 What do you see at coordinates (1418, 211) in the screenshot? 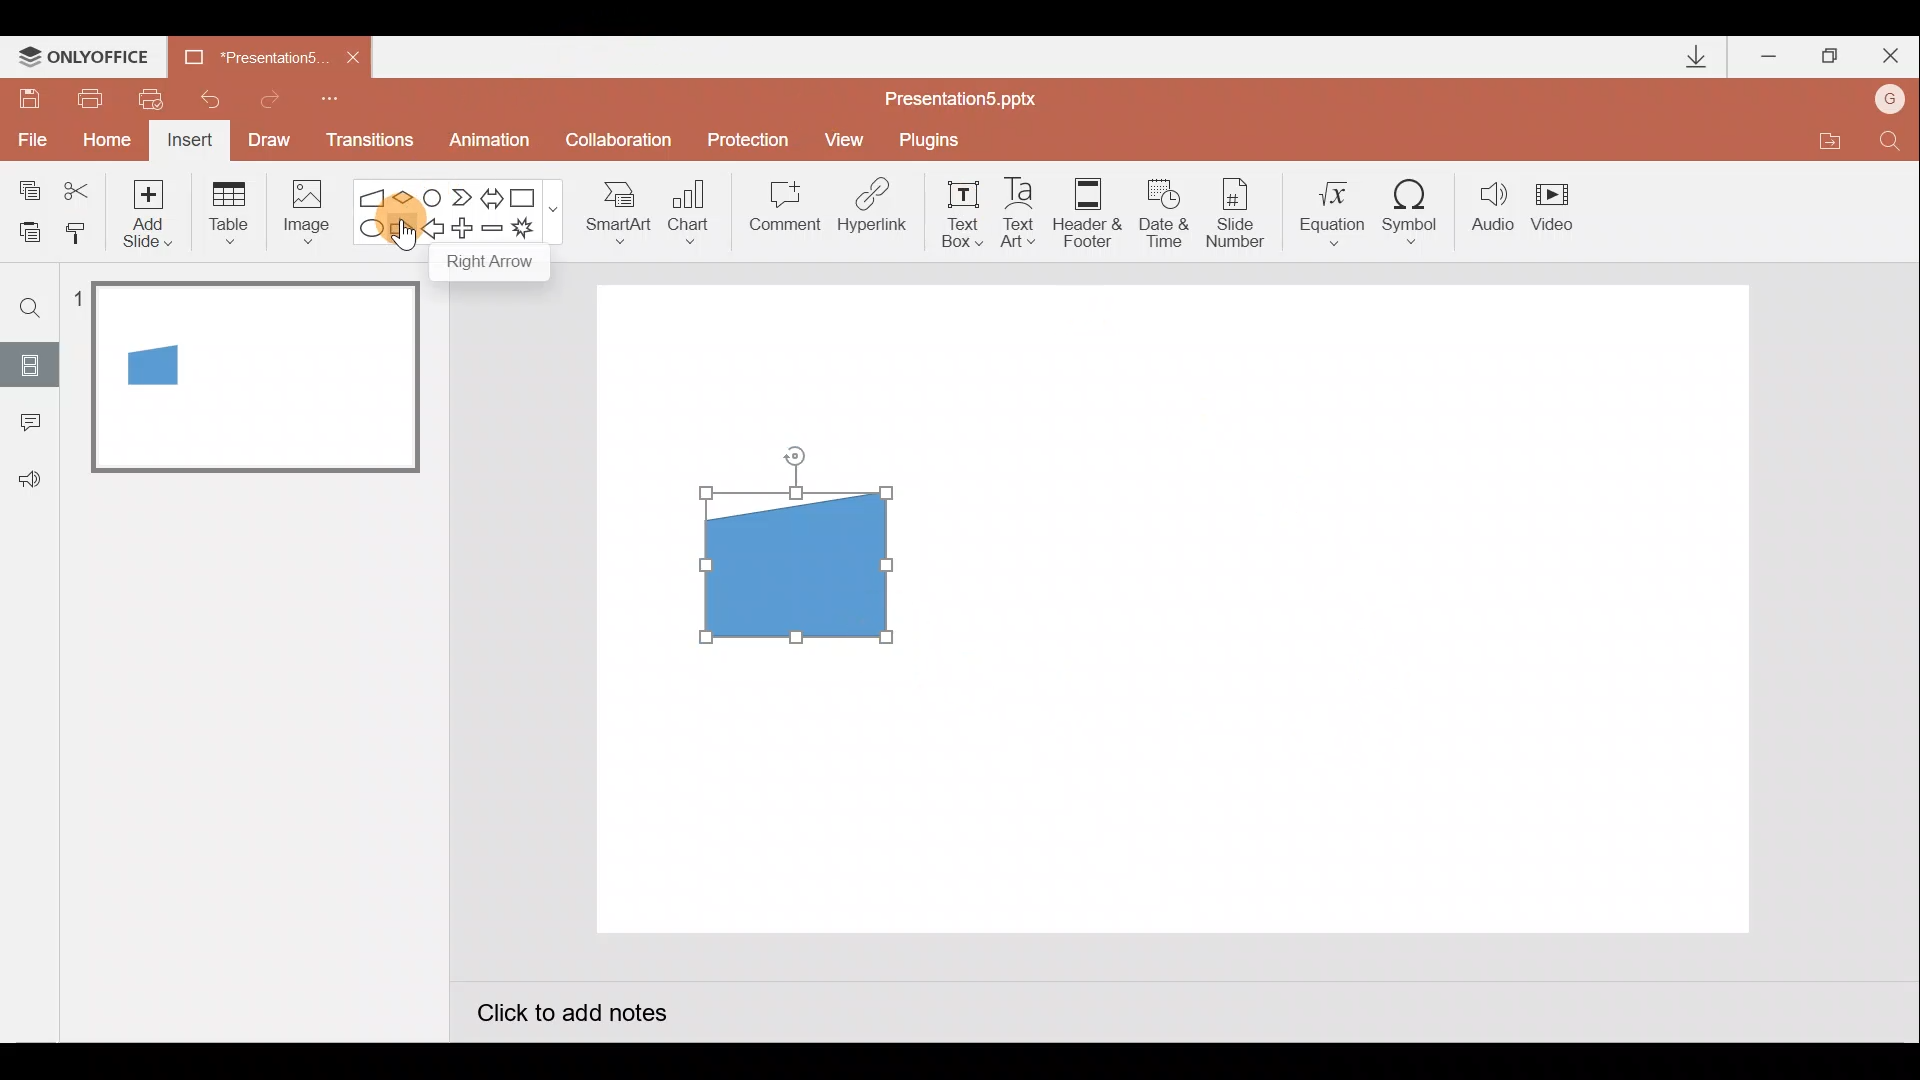
I see `Symbol` at bounding box center [1418, 211].